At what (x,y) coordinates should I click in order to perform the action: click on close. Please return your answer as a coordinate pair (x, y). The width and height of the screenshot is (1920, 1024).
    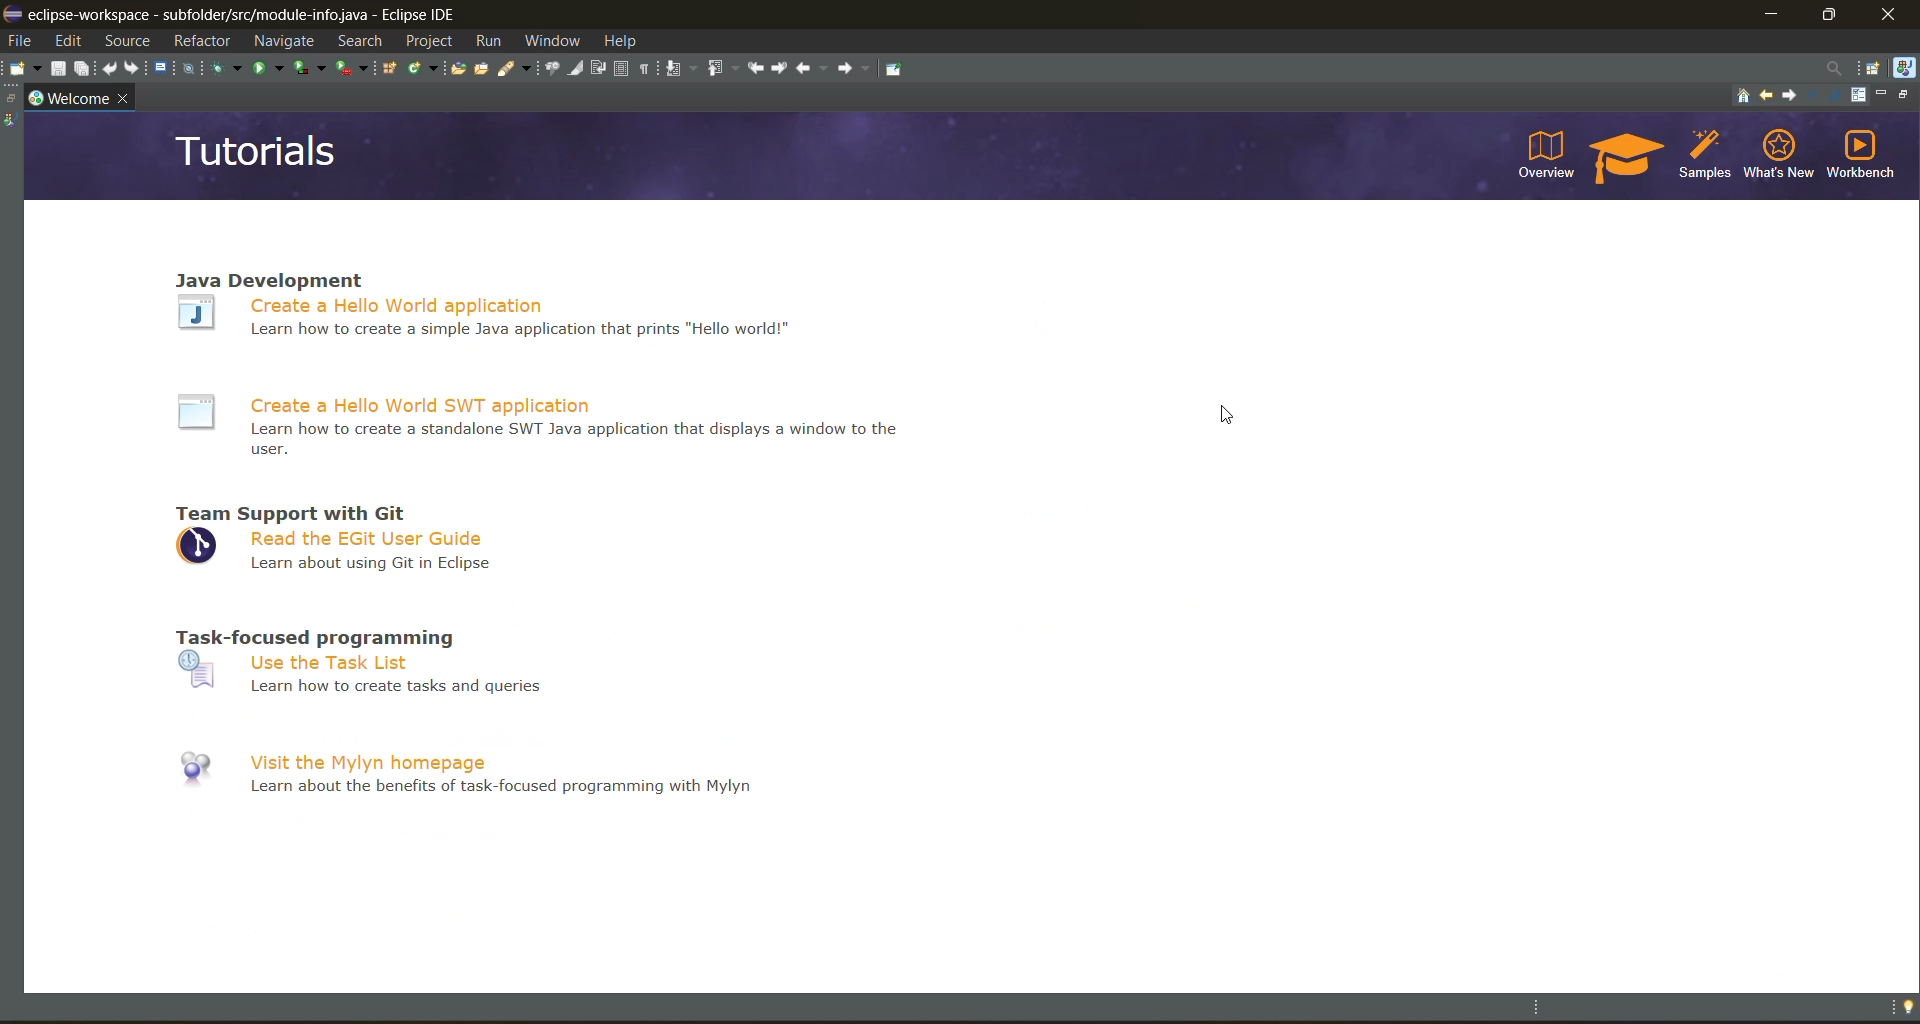
    Looking at the image, I should click on (1891, 14).